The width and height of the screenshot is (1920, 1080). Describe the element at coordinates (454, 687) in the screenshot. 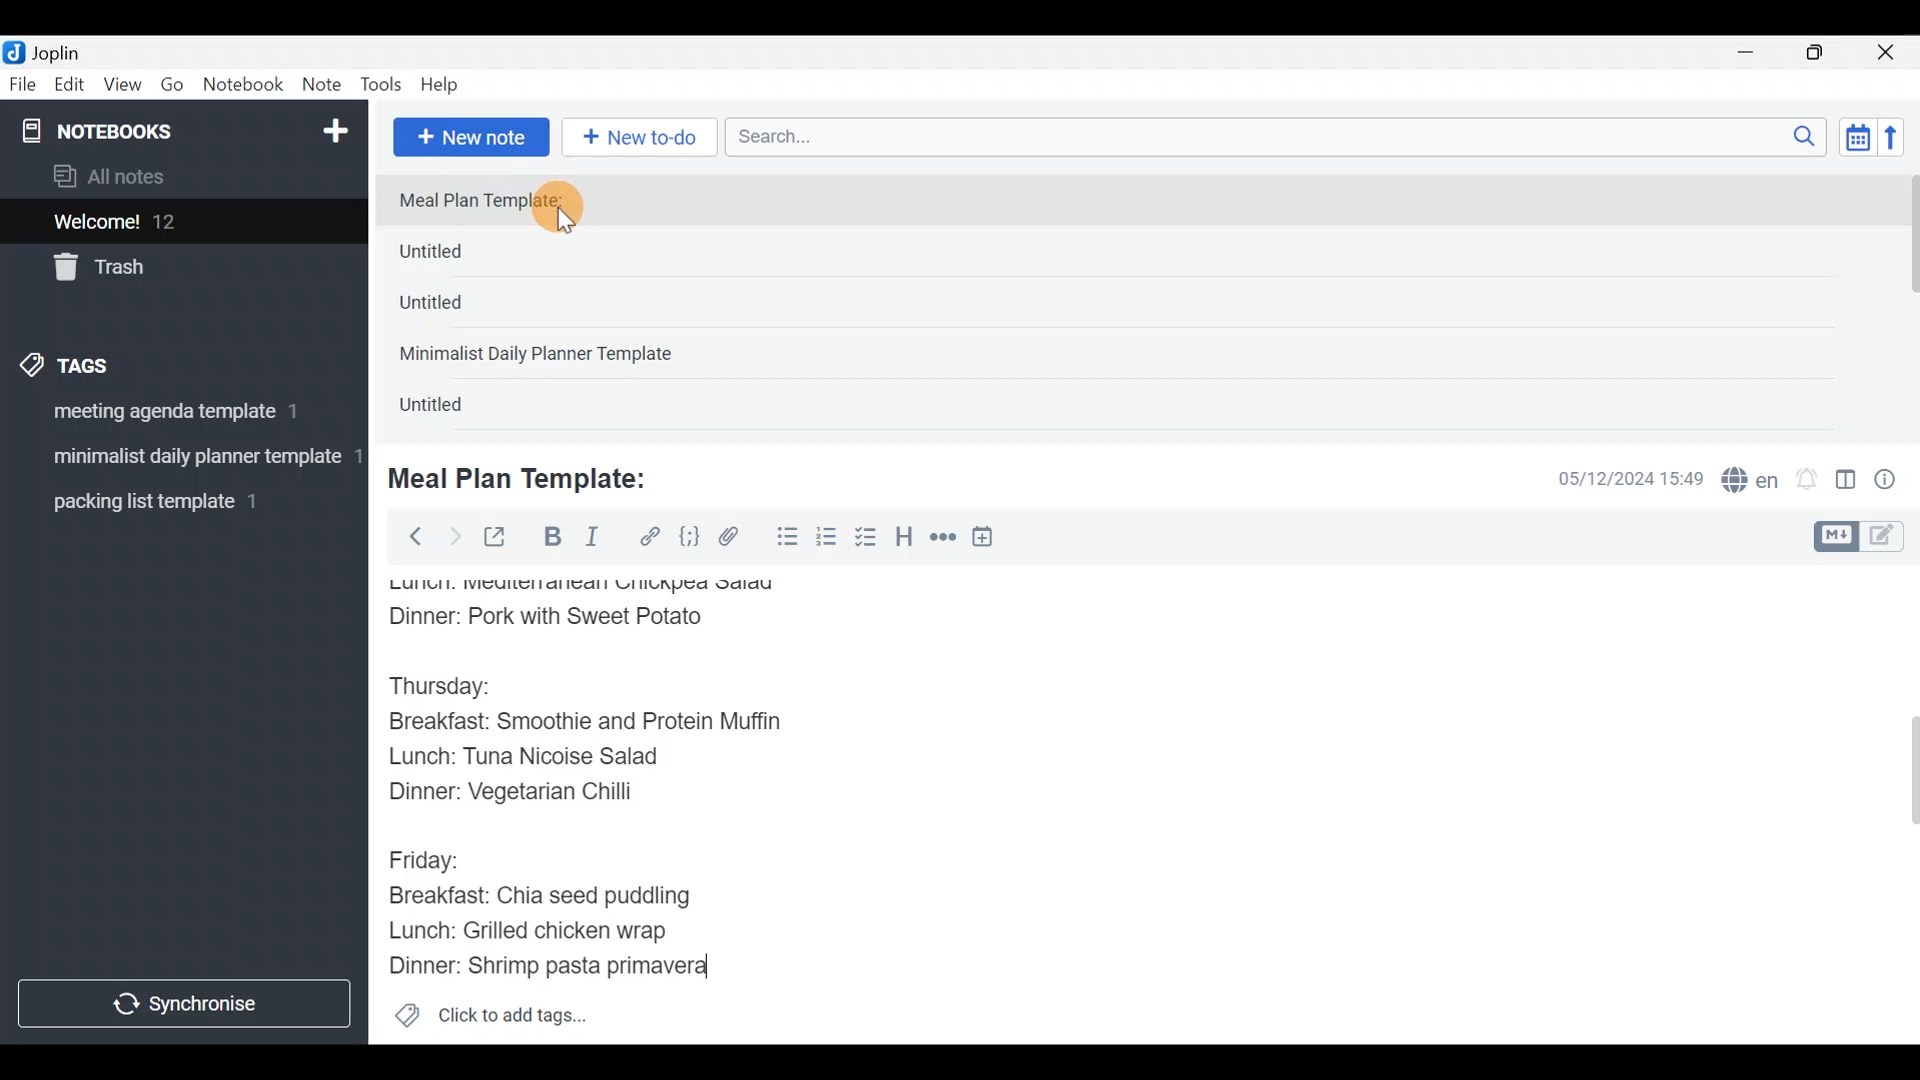

I see `Thursday:` at that location.